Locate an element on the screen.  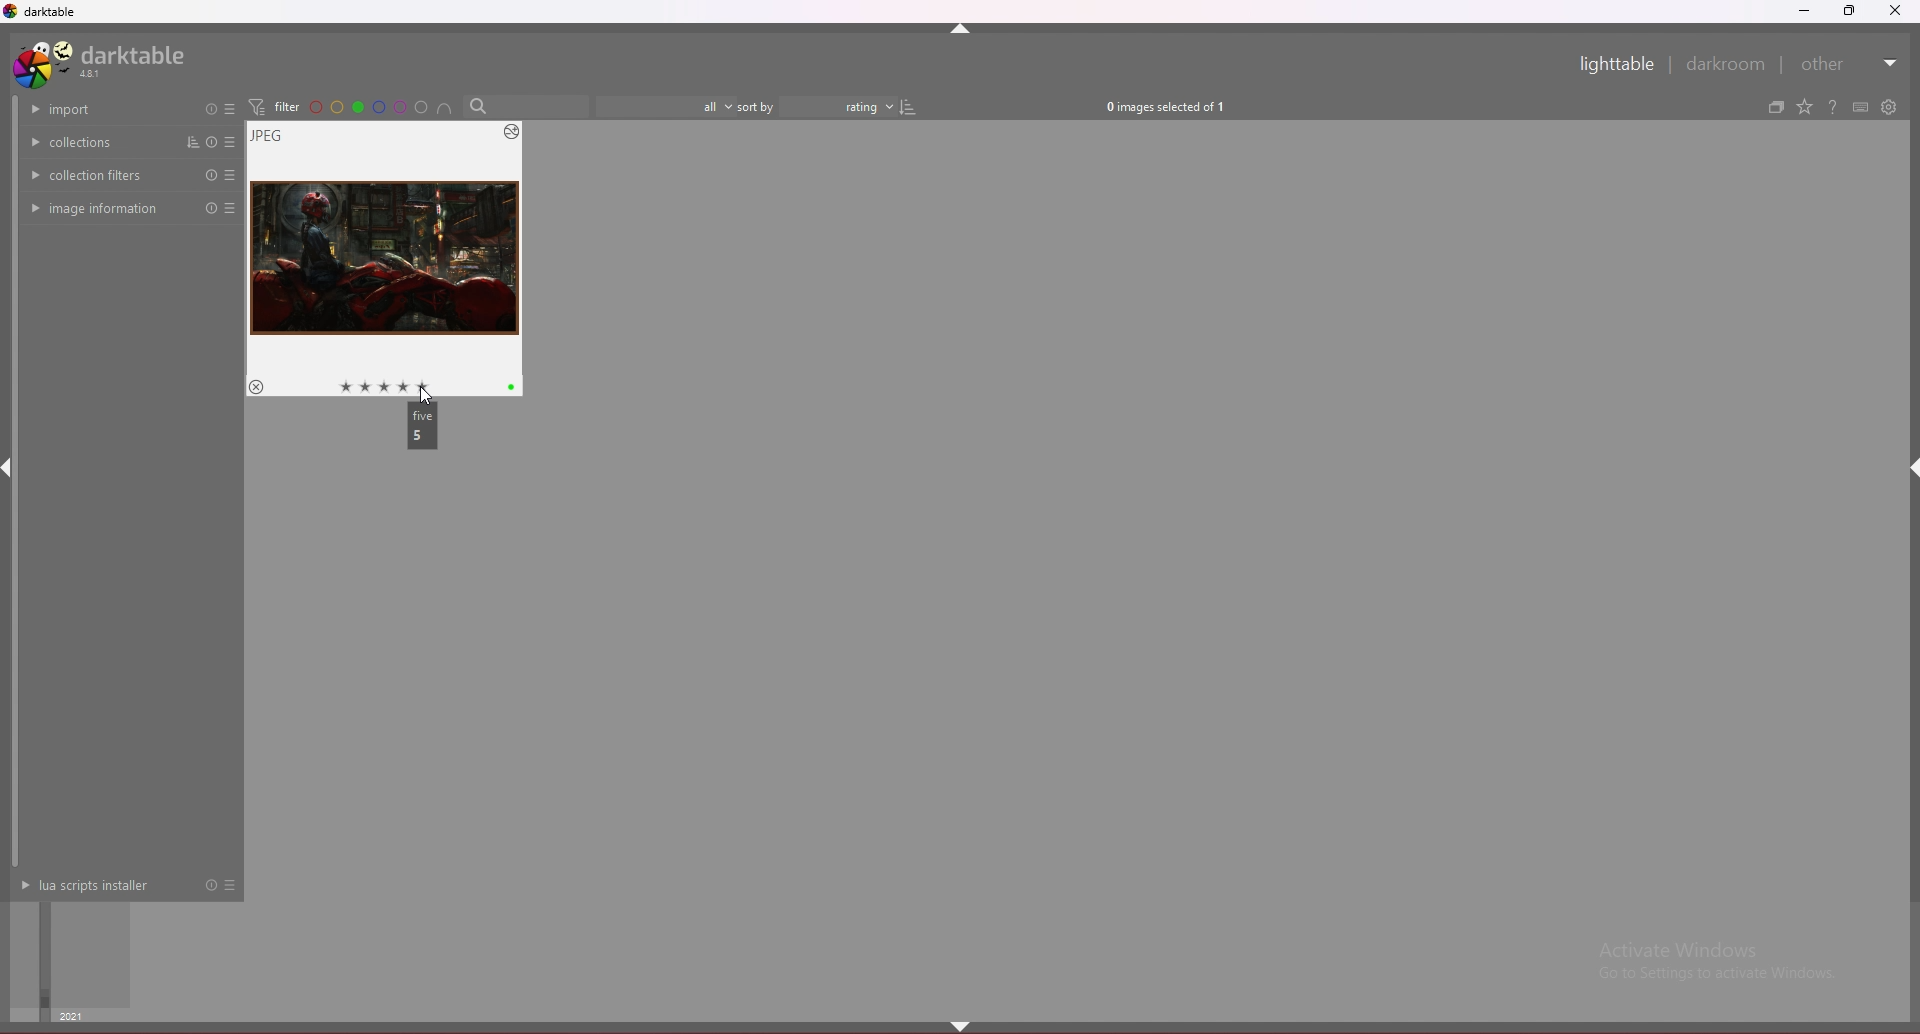
sort is located at coordinates (193, 142).